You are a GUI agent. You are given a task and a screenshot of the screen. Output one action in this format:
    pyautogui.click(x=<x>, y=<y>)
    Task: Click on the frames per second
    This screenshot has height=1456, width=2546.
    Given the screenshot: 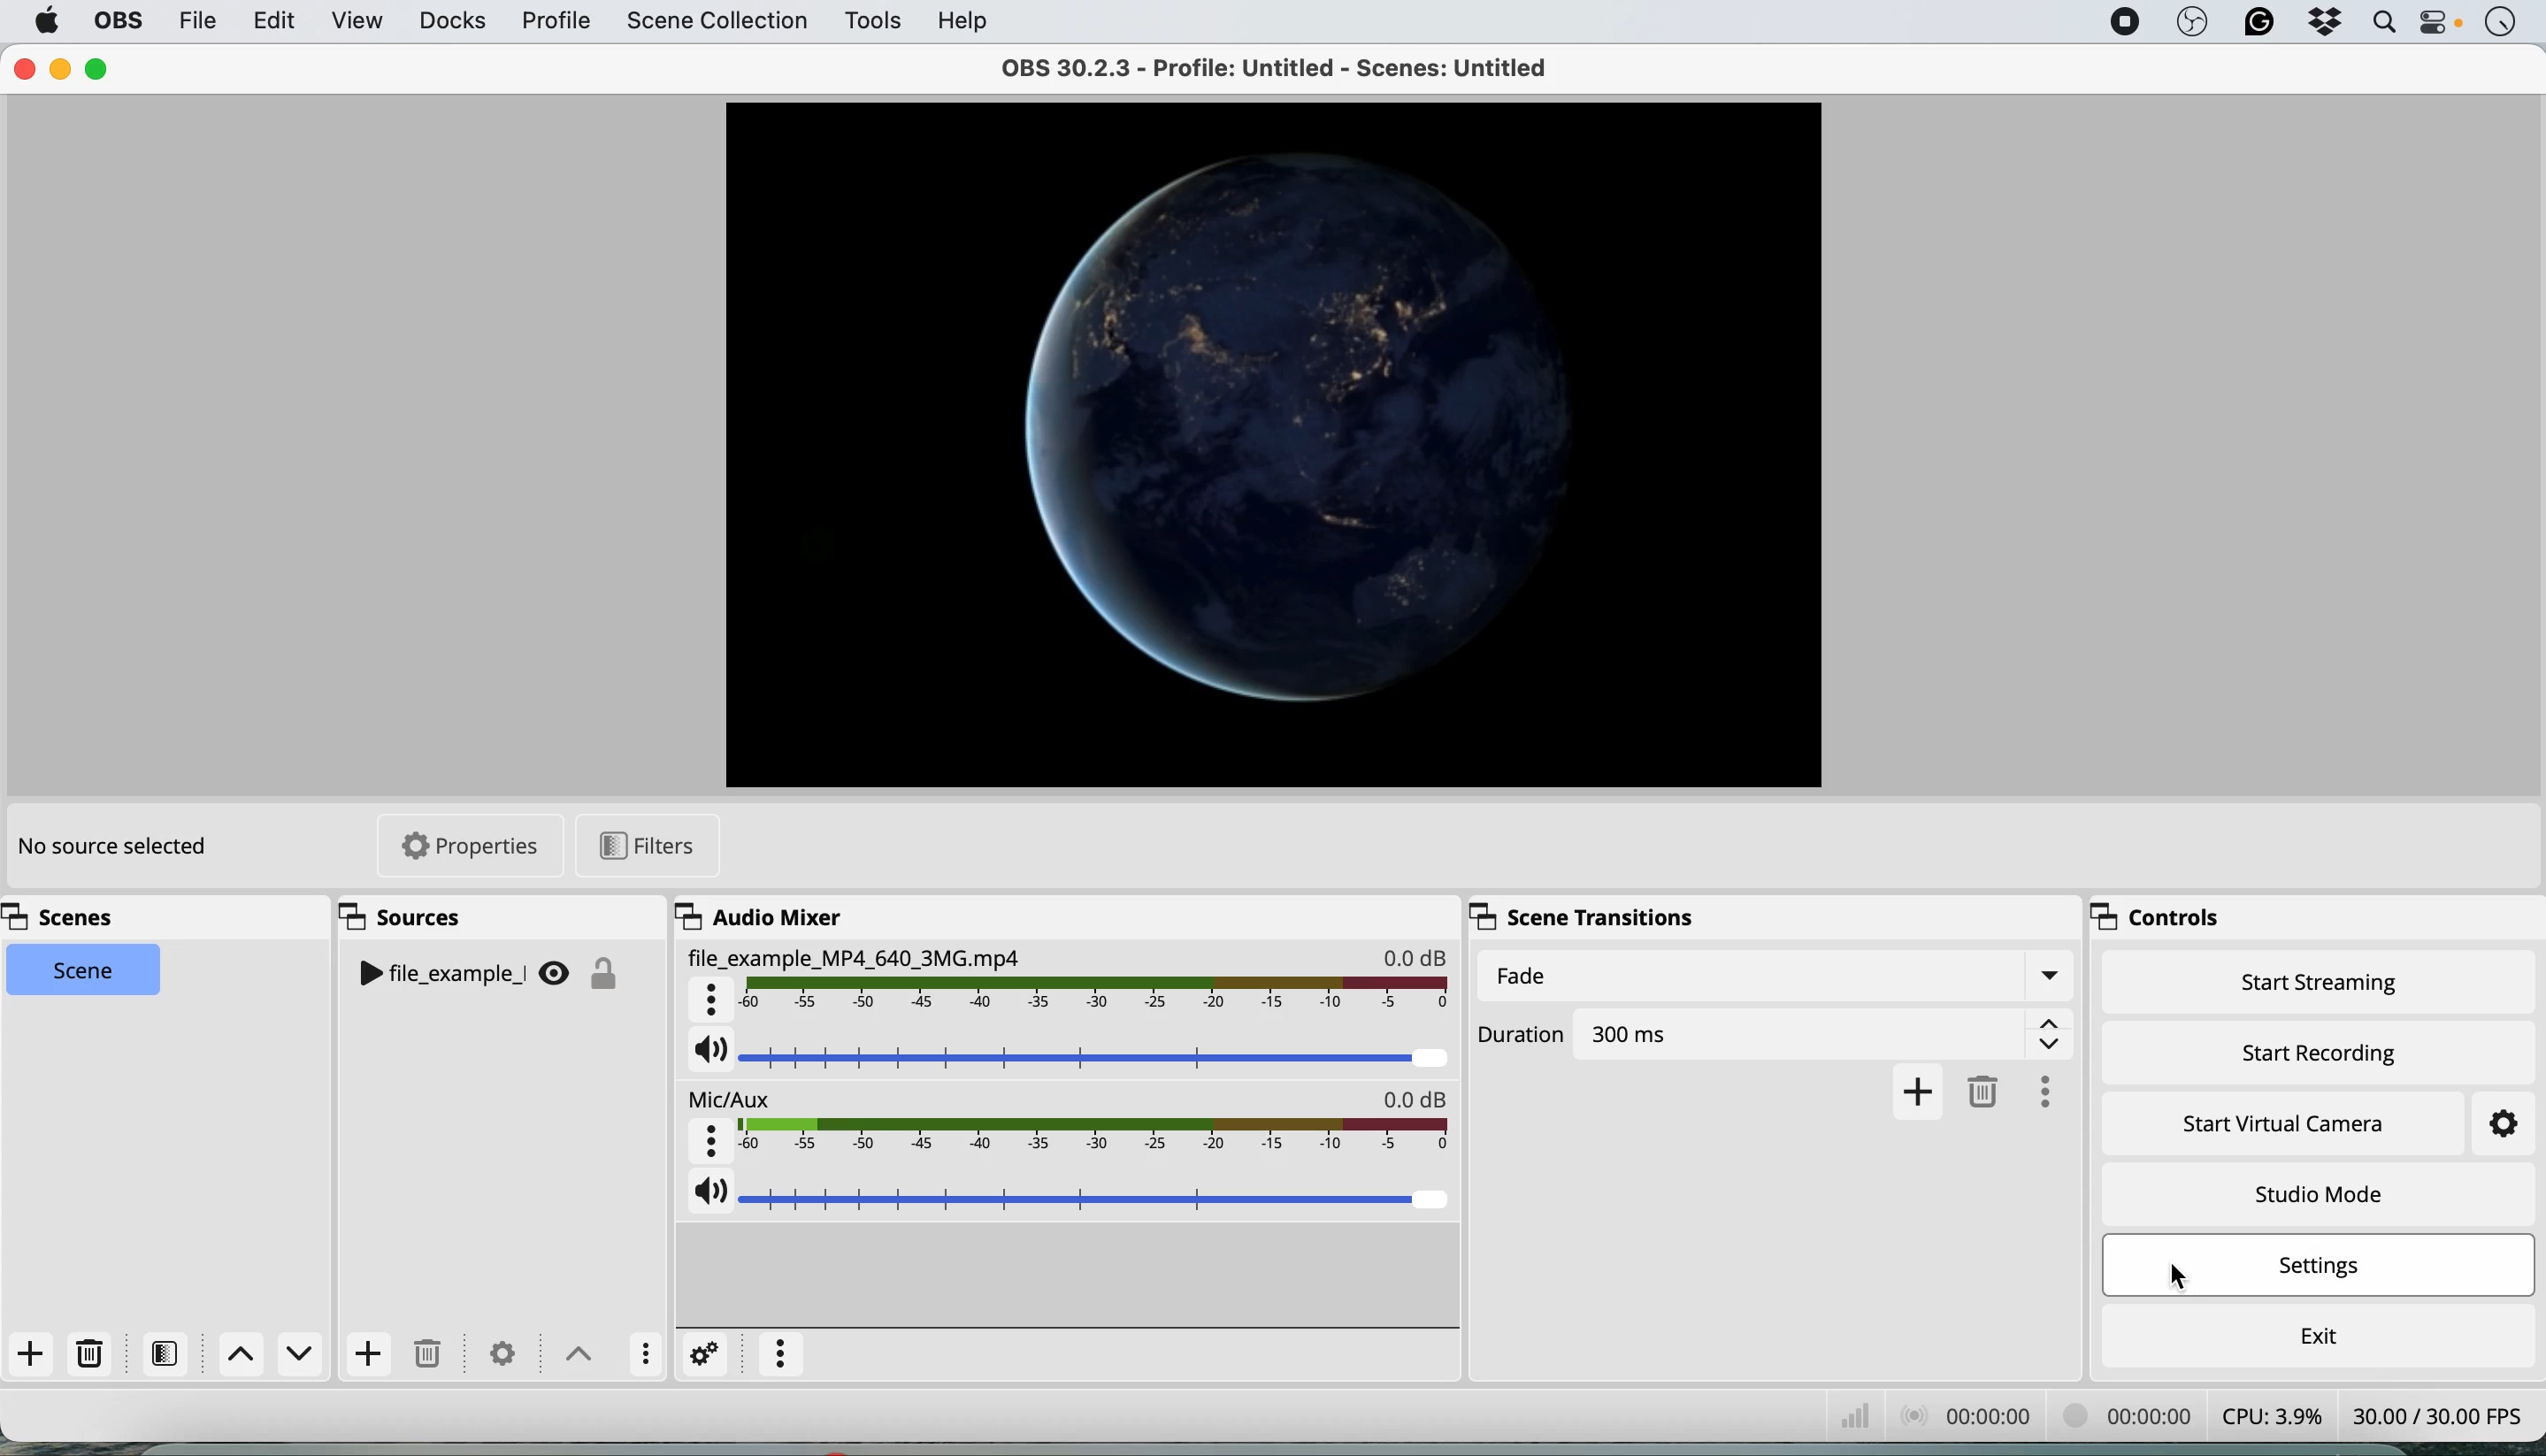 What is the action you would take?
    pyautogui.click(x=2438, y=1413)
    